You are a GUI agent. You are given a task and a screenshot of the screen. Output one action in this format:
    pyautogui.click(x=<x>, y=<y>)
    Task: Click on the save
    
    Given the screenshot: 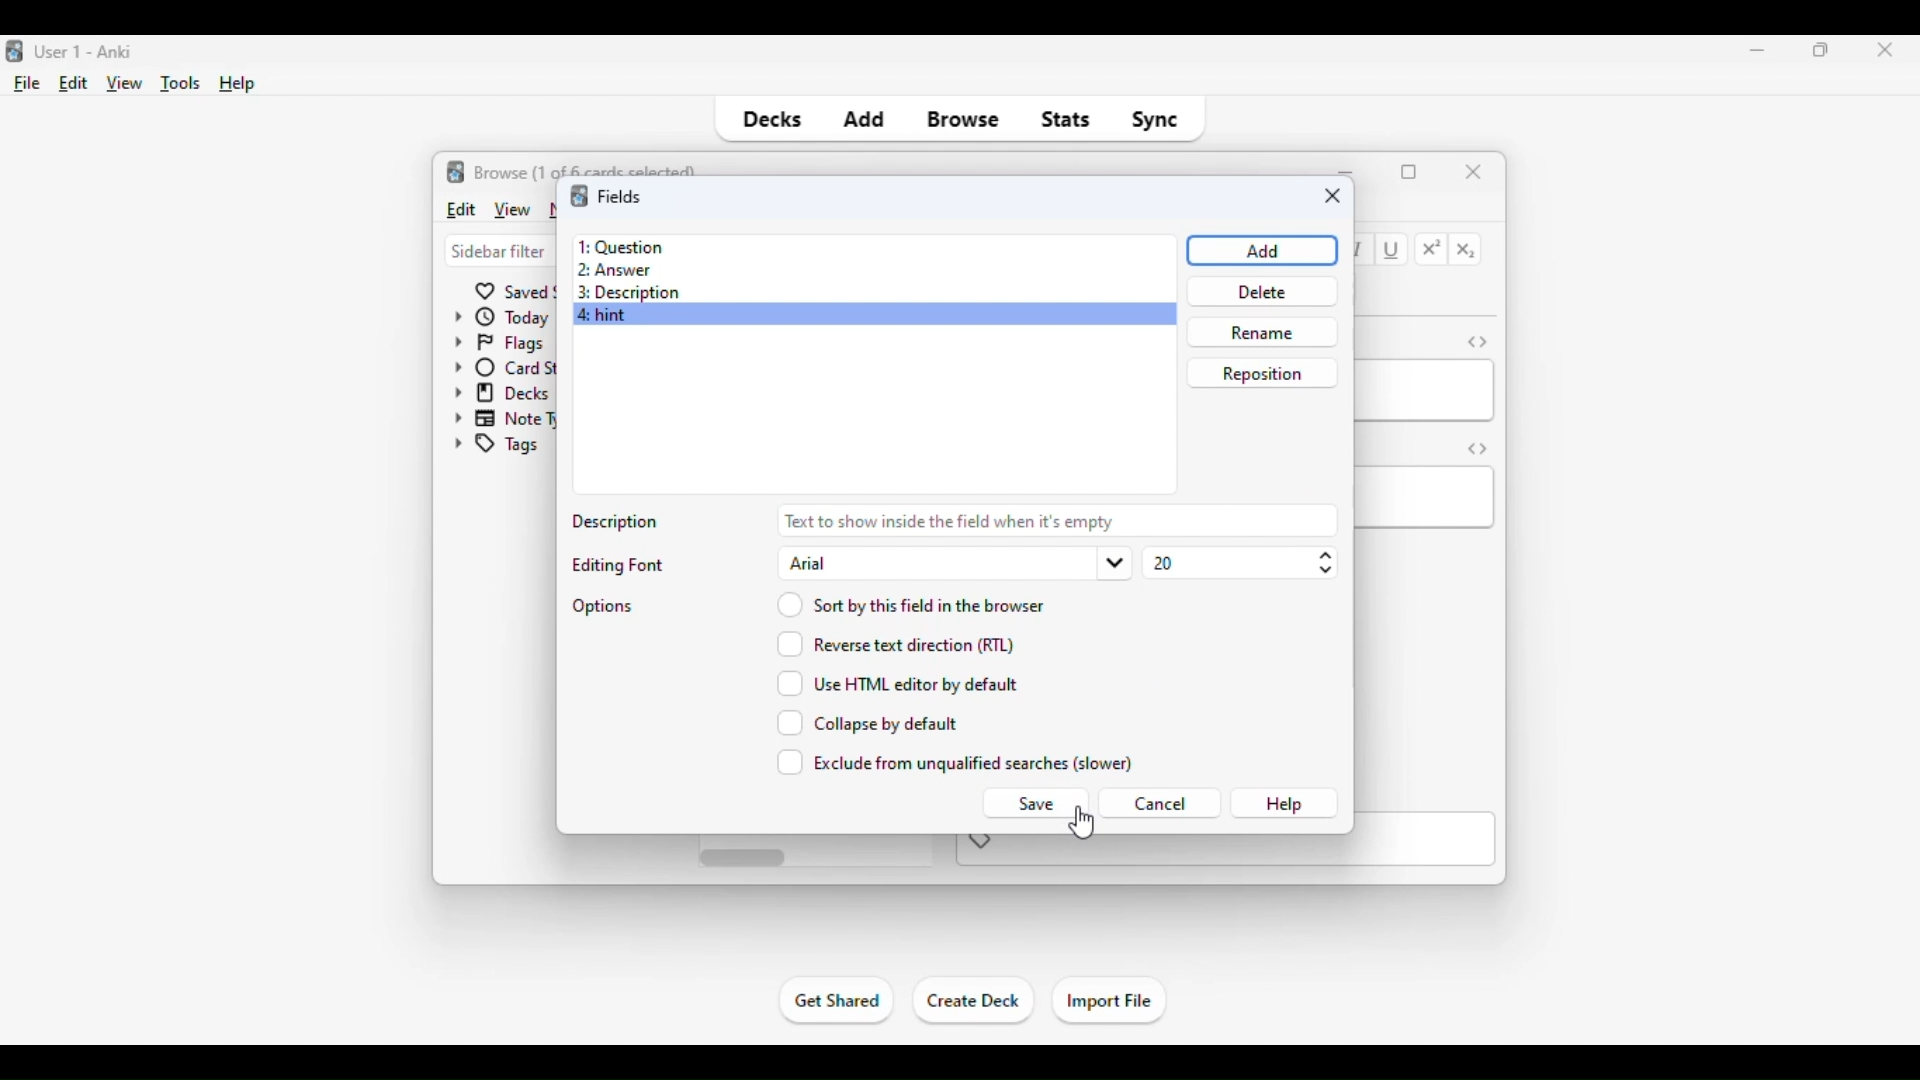 What is the action you would take?
    pyautogui.click(x=1034, y=804)
    